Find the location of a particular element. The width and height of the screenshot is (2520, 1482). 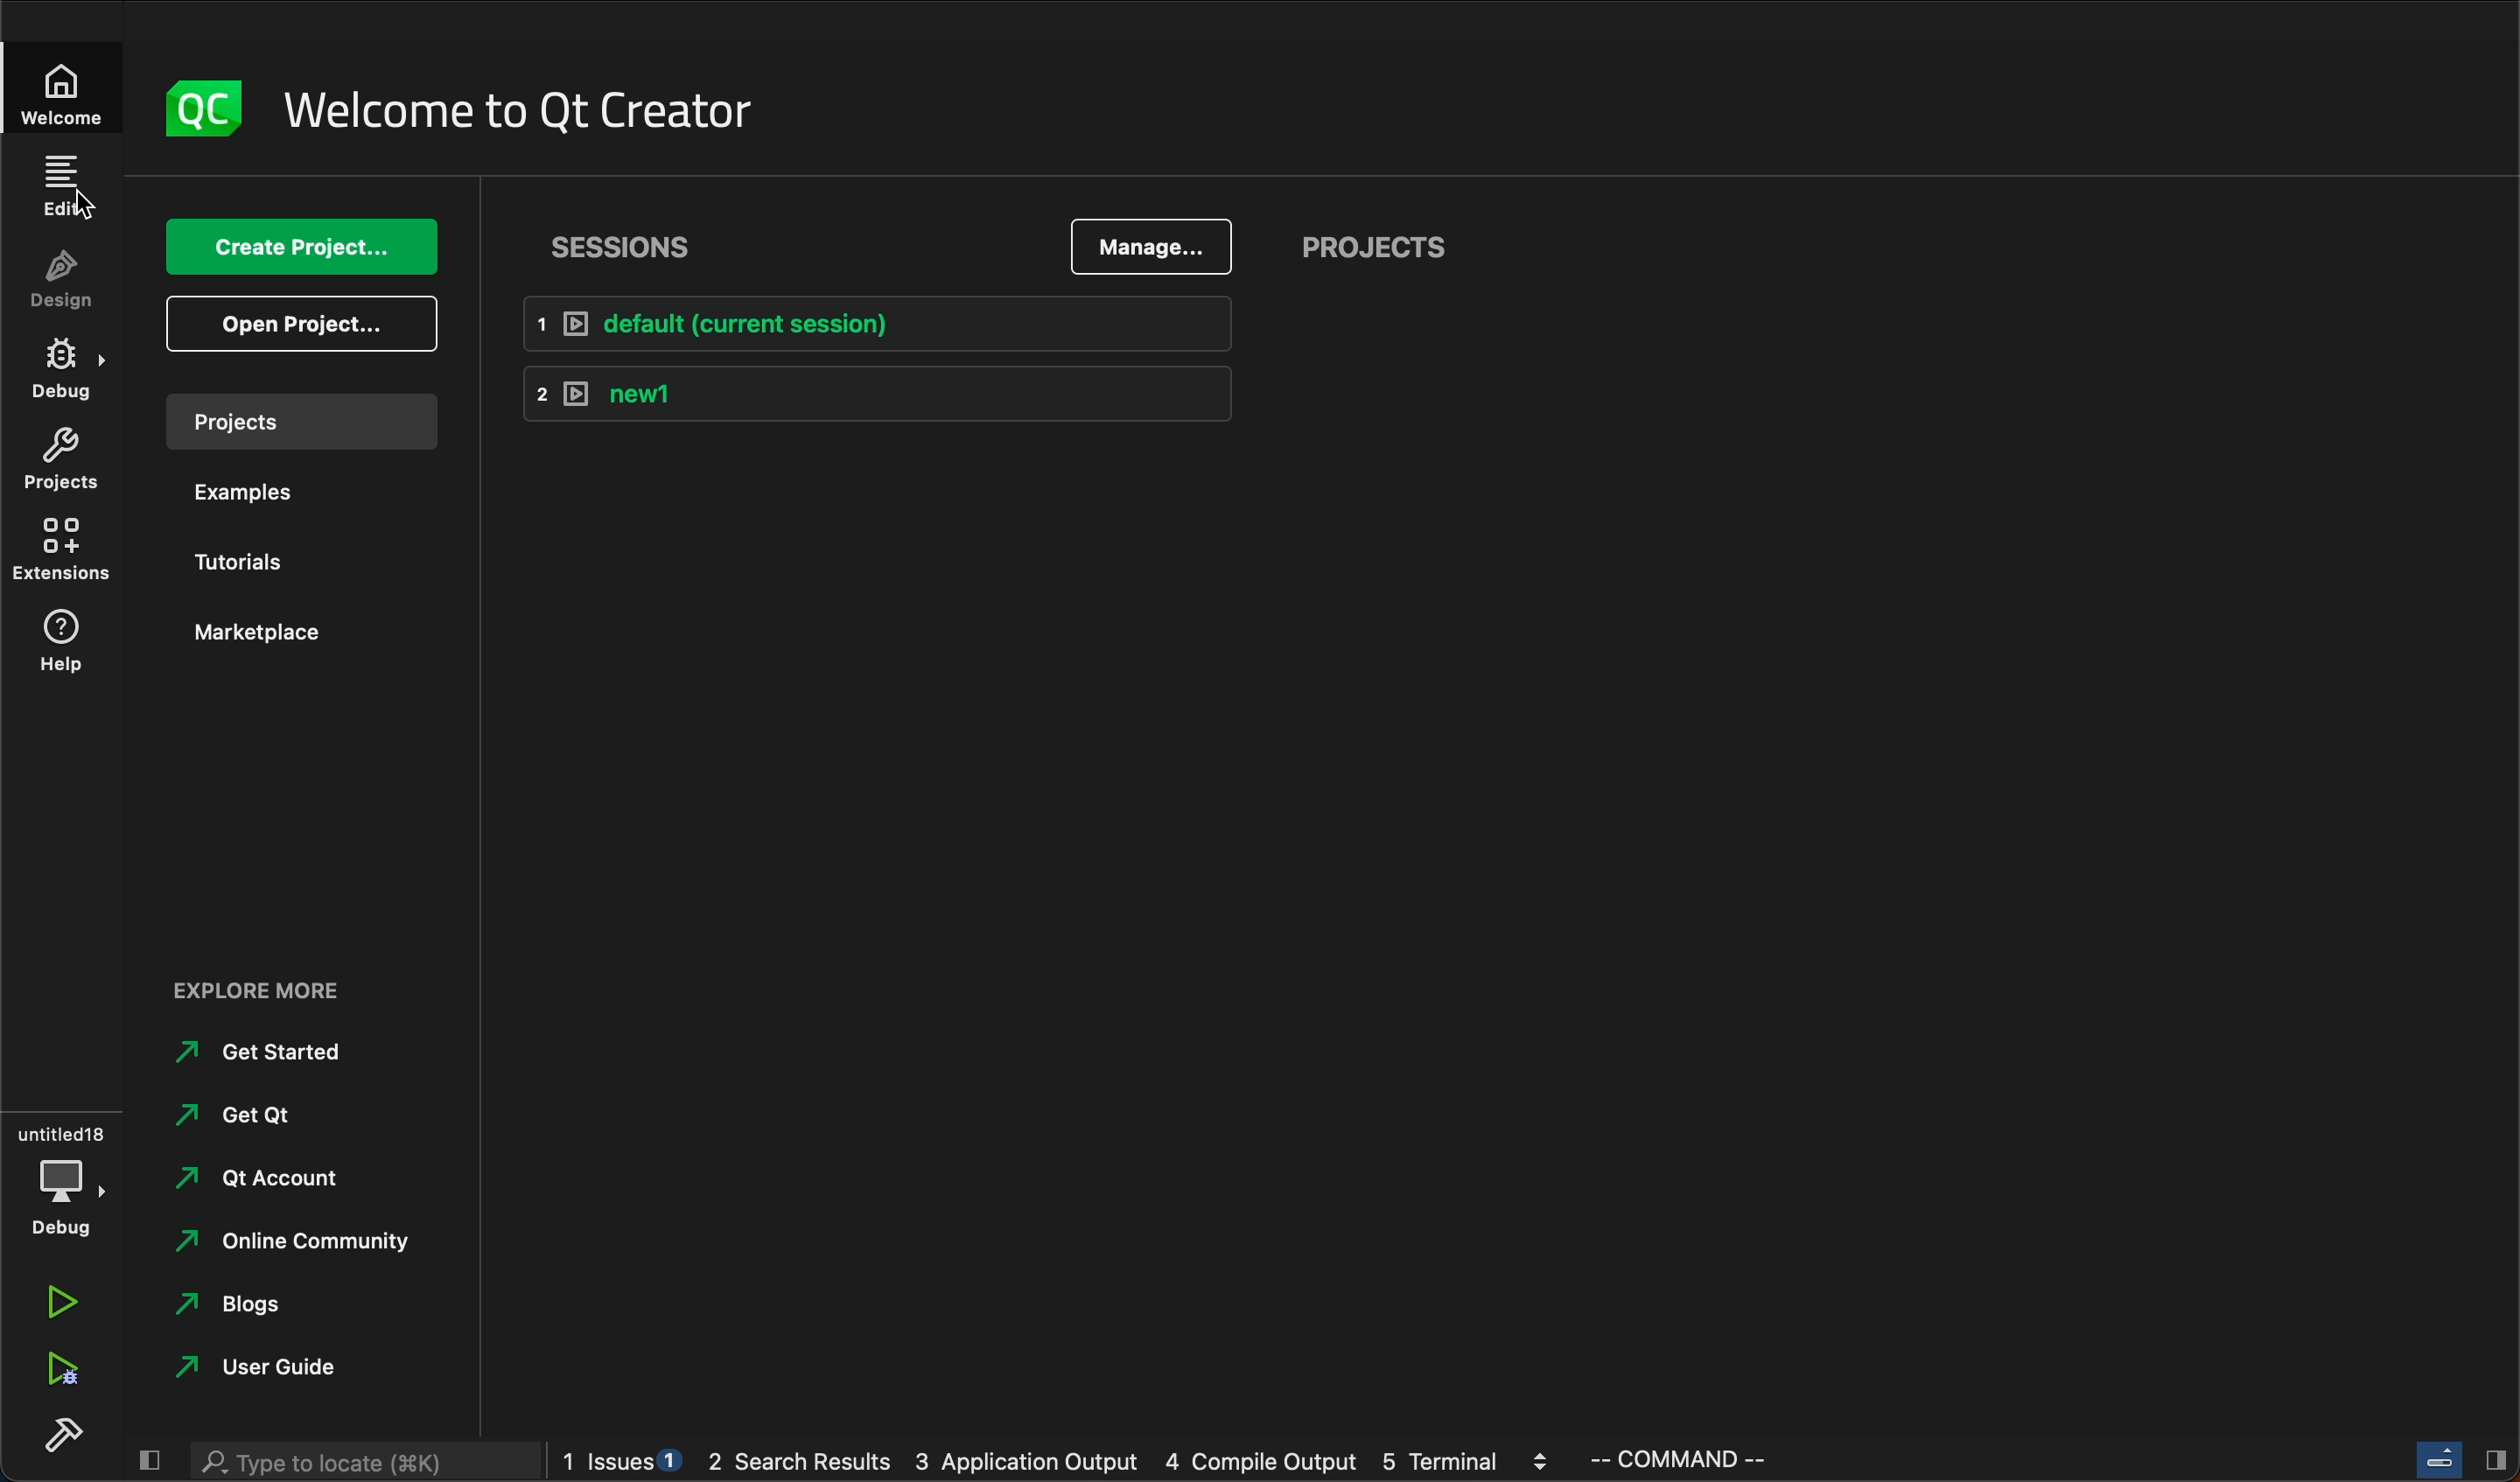

debug is located at coordinates (73, 373).